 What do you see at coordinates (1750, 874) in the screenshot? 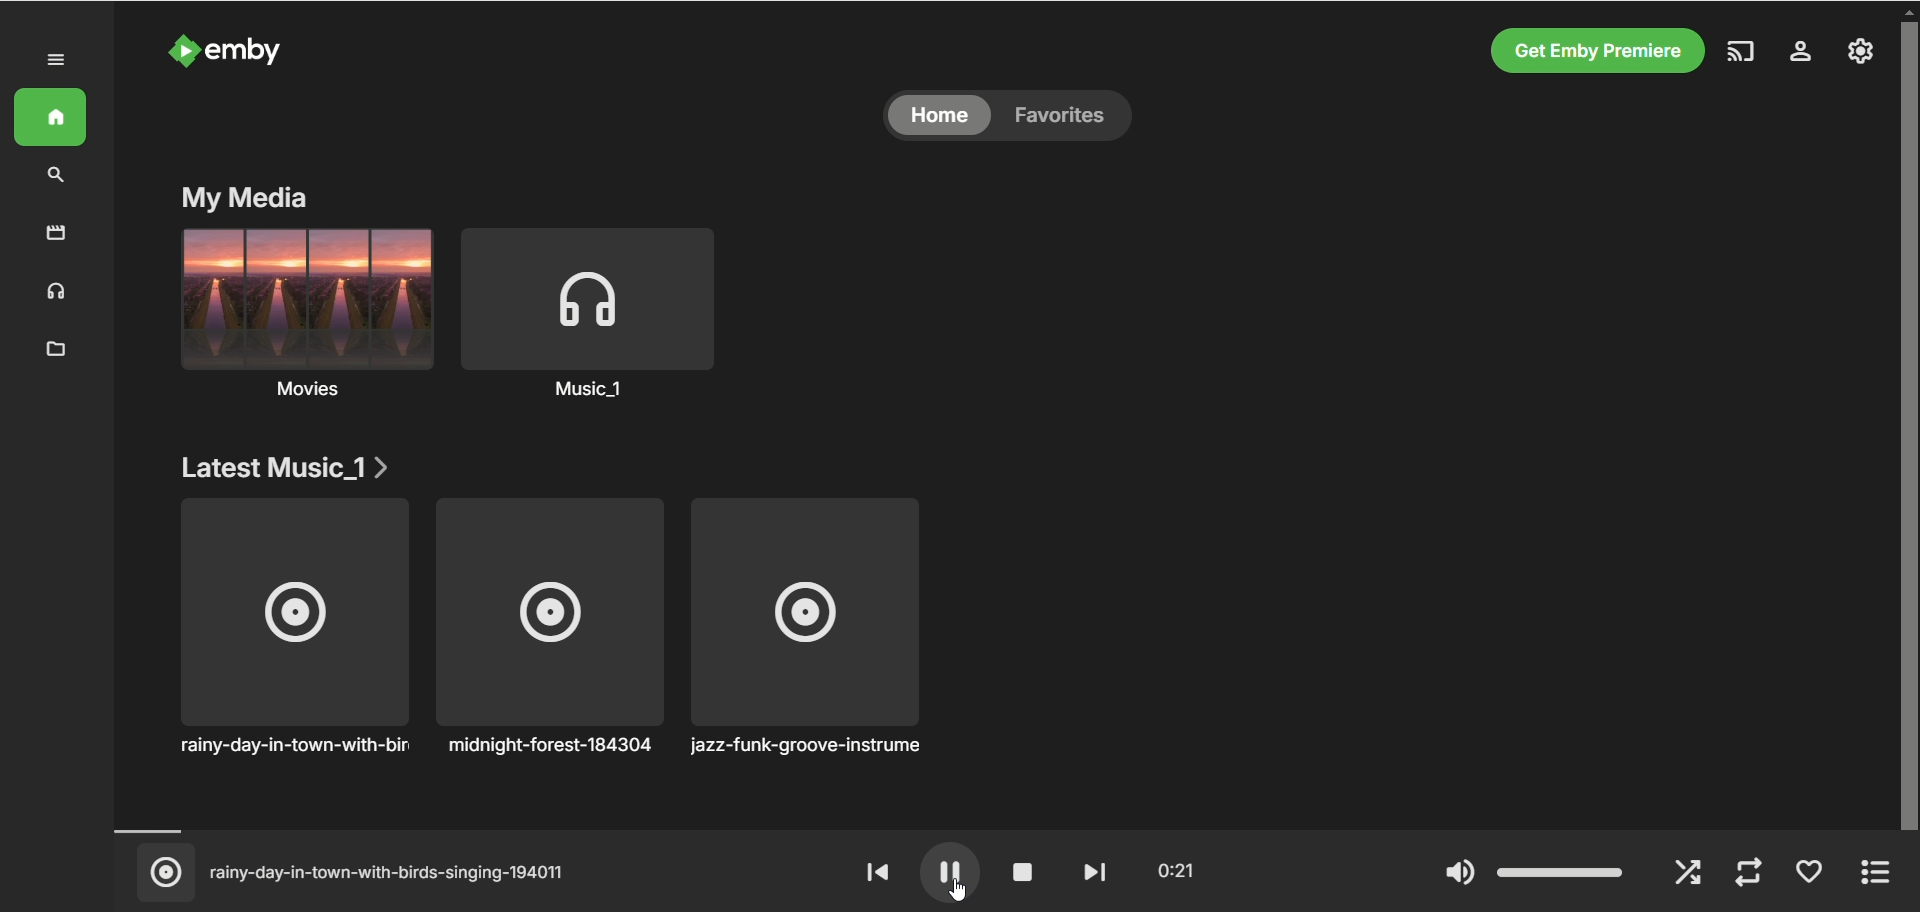
I see `repeat mode` at bounding box center [1750, 874].